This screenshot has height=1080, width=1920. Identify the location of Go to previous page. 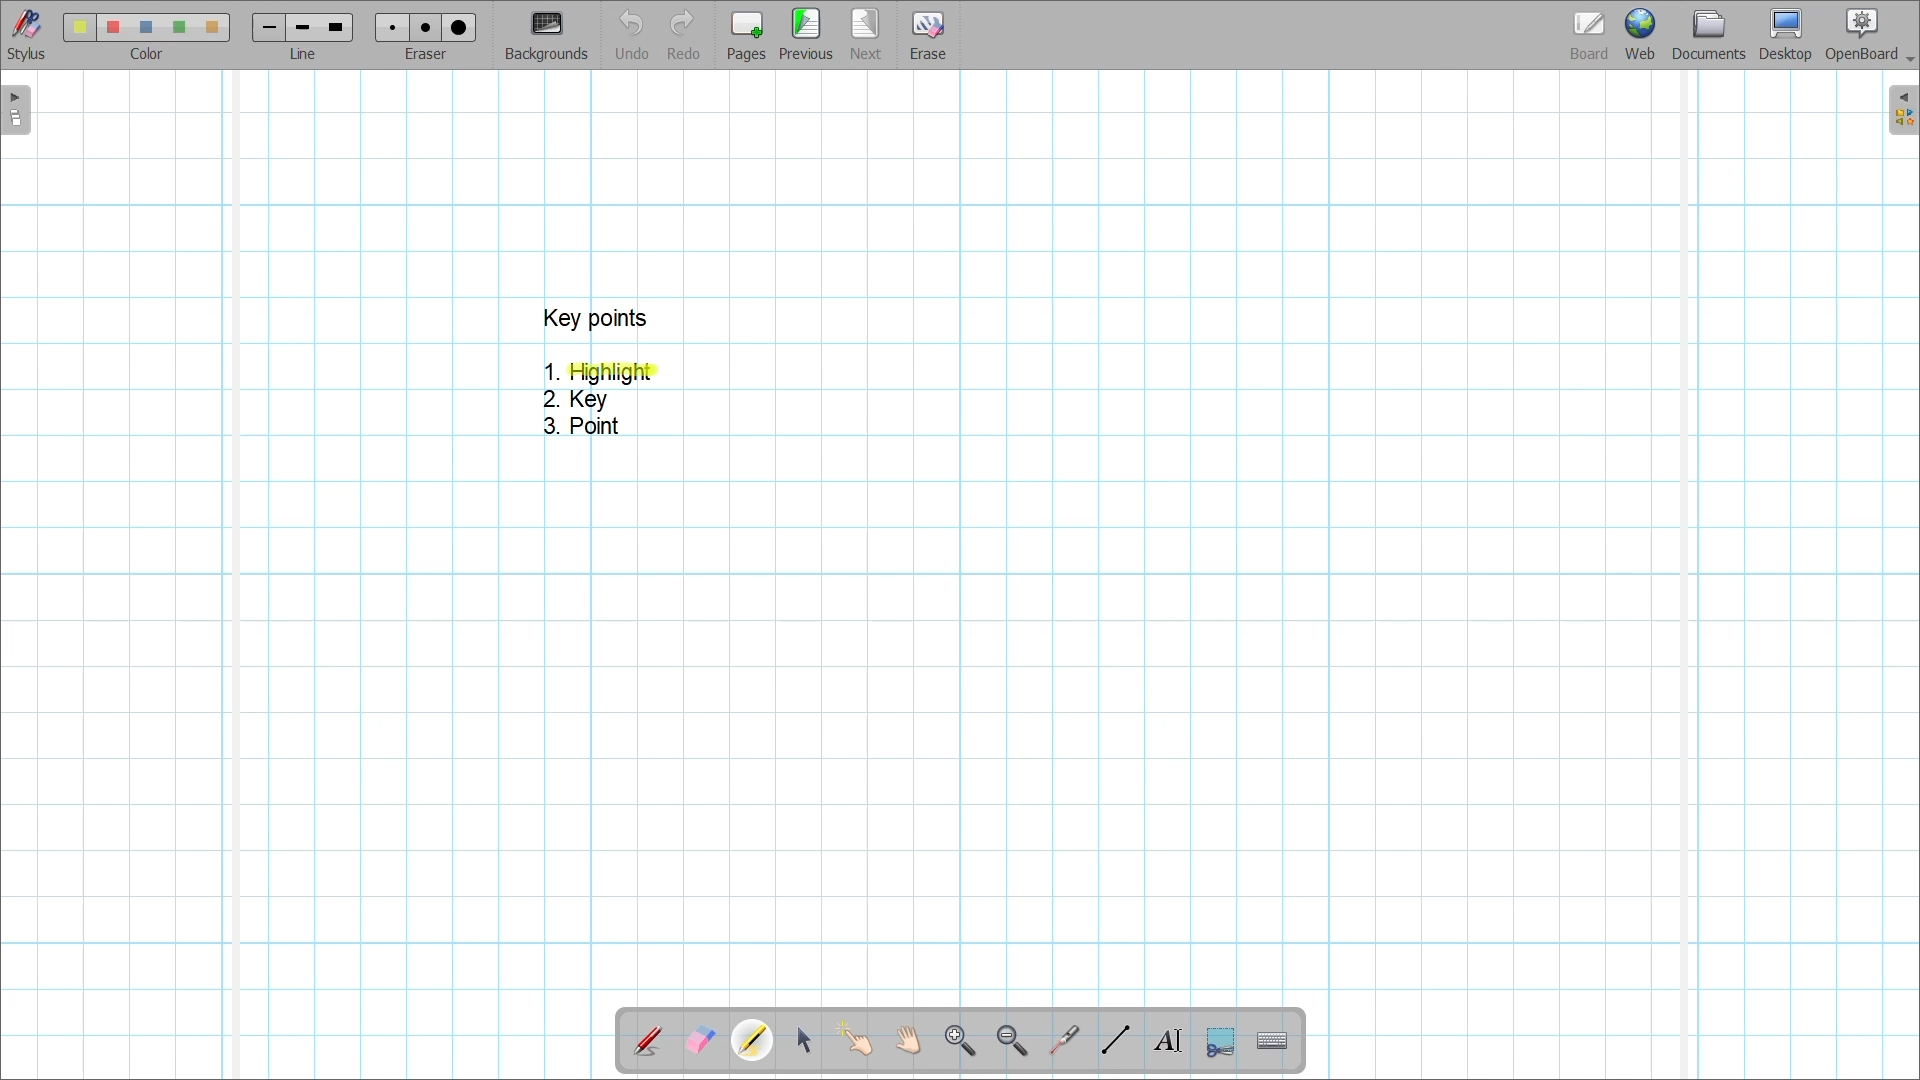
(806, 34).